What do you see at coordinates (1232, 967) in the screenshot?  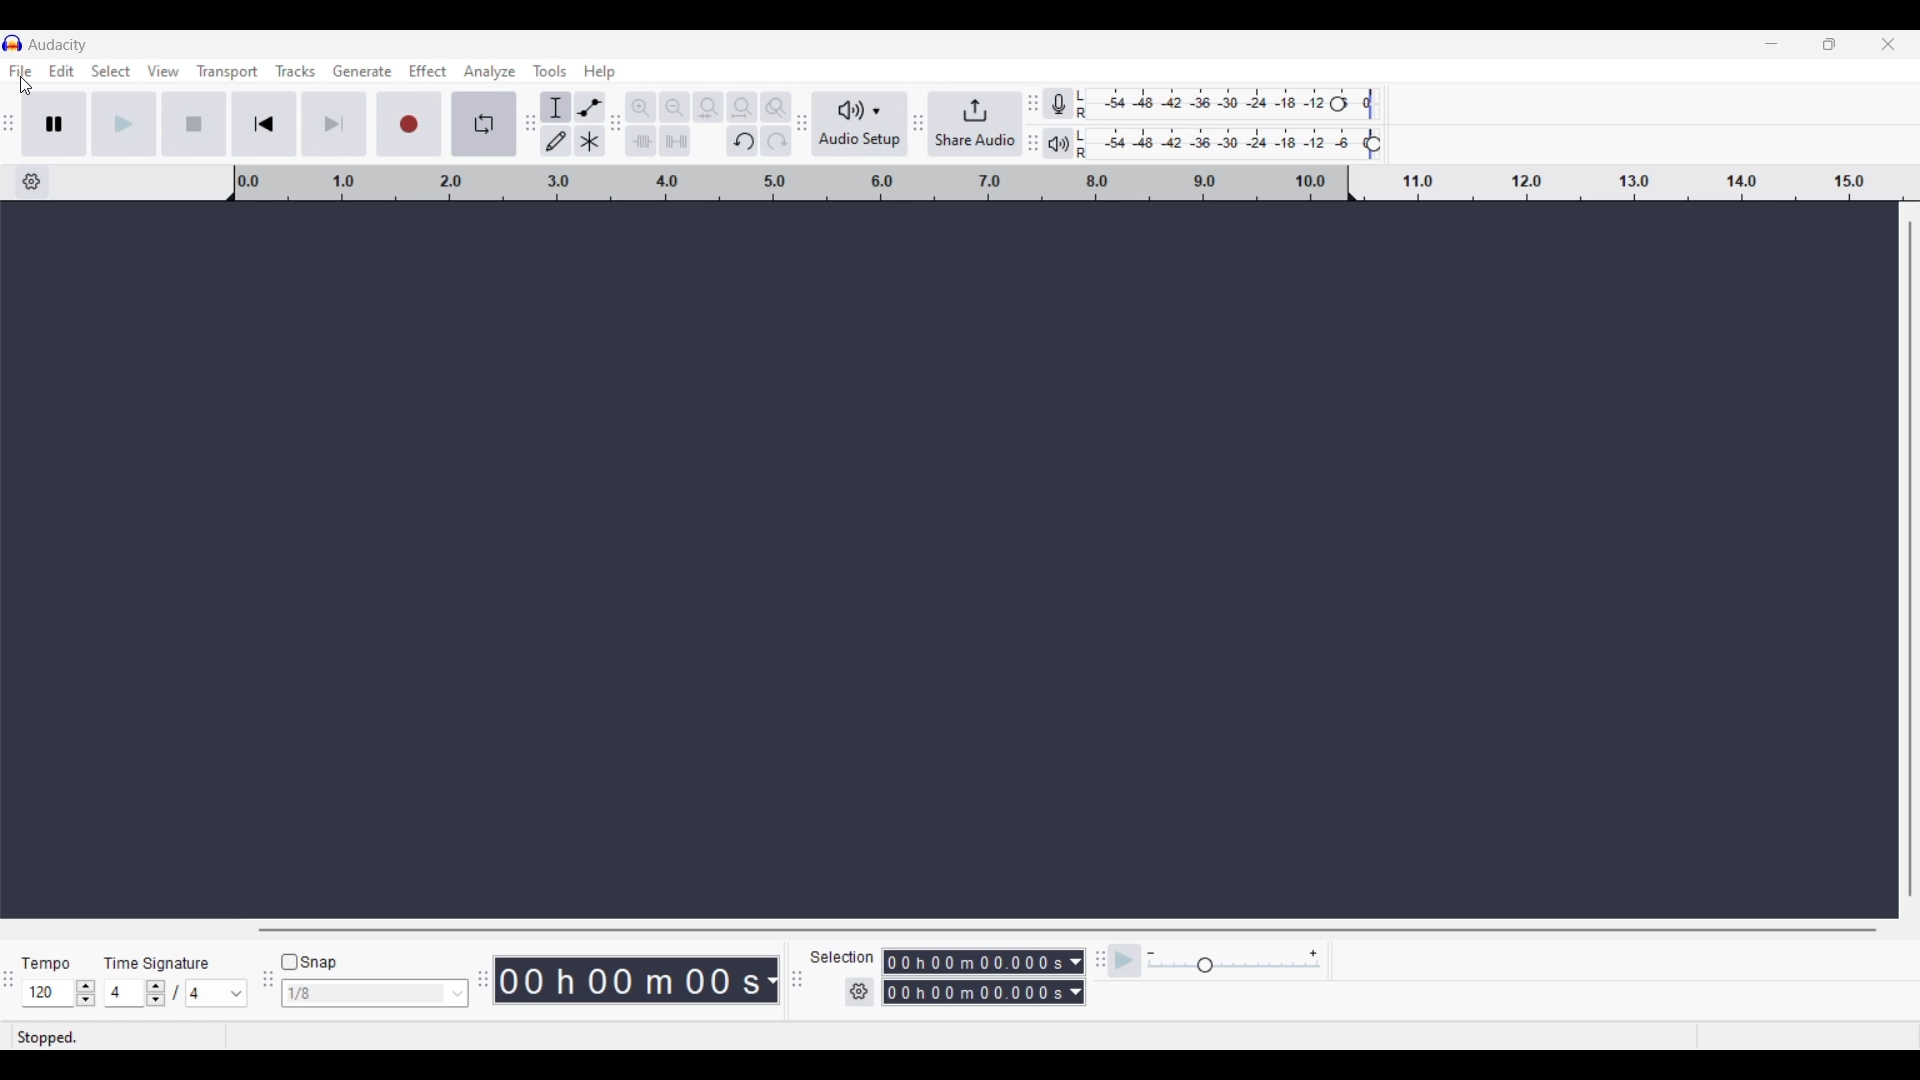 I see `Slider to change playback speed` at bounding box center [1232, 967].